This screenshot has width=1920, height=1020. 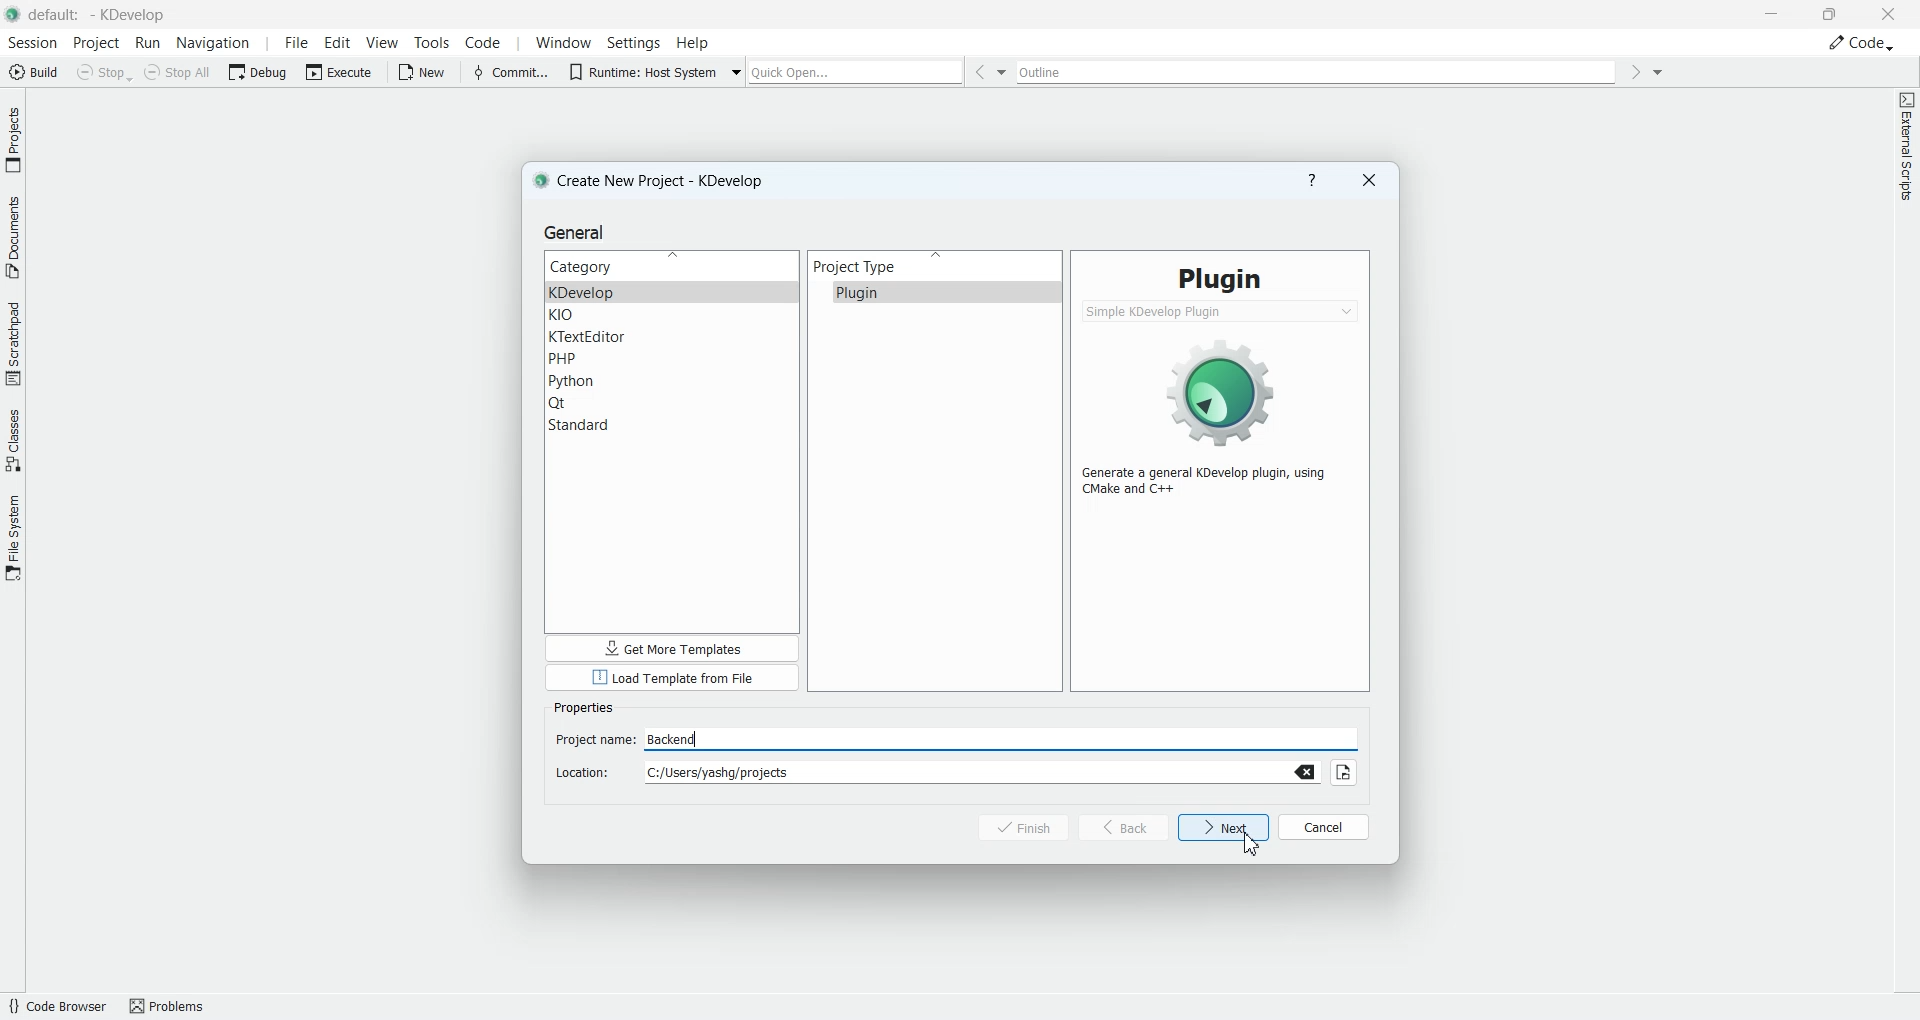 I want to click on Plugin, so click(x=934, y=292).